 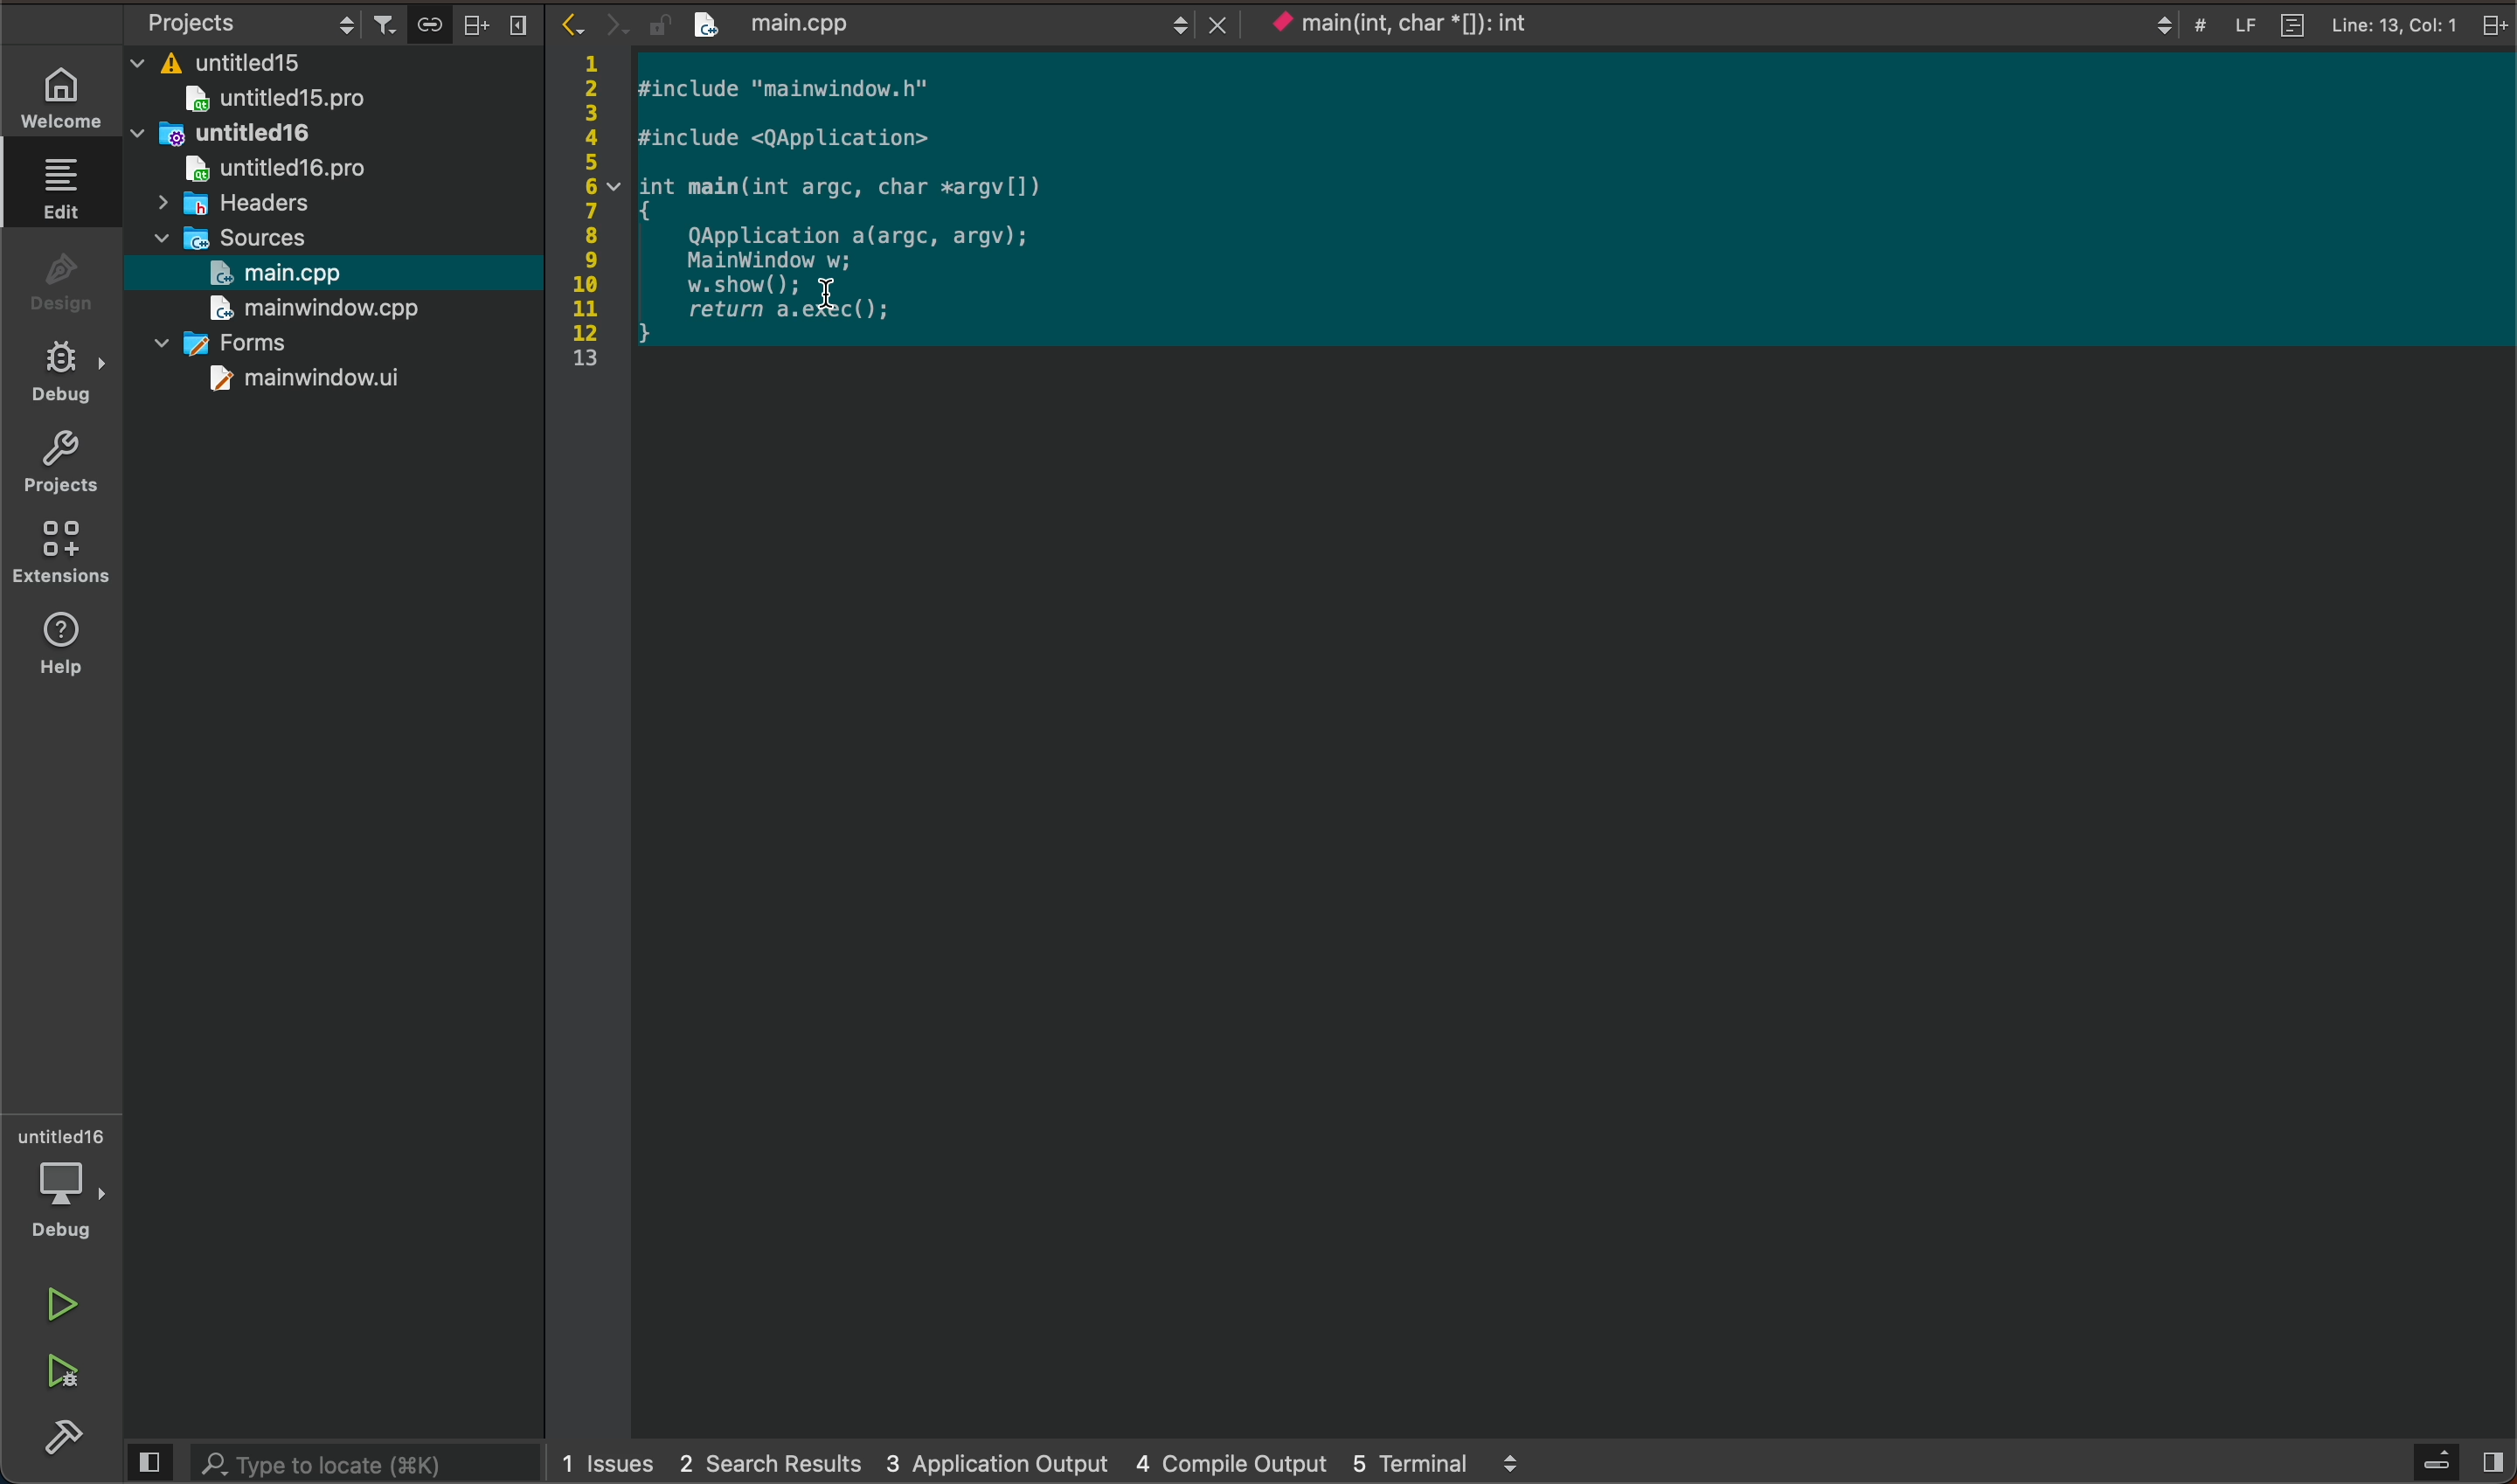 What do you see at coordinates (281, 167) in the screenshot?
I see `untitled16pro` at bounding box center [281, 167].